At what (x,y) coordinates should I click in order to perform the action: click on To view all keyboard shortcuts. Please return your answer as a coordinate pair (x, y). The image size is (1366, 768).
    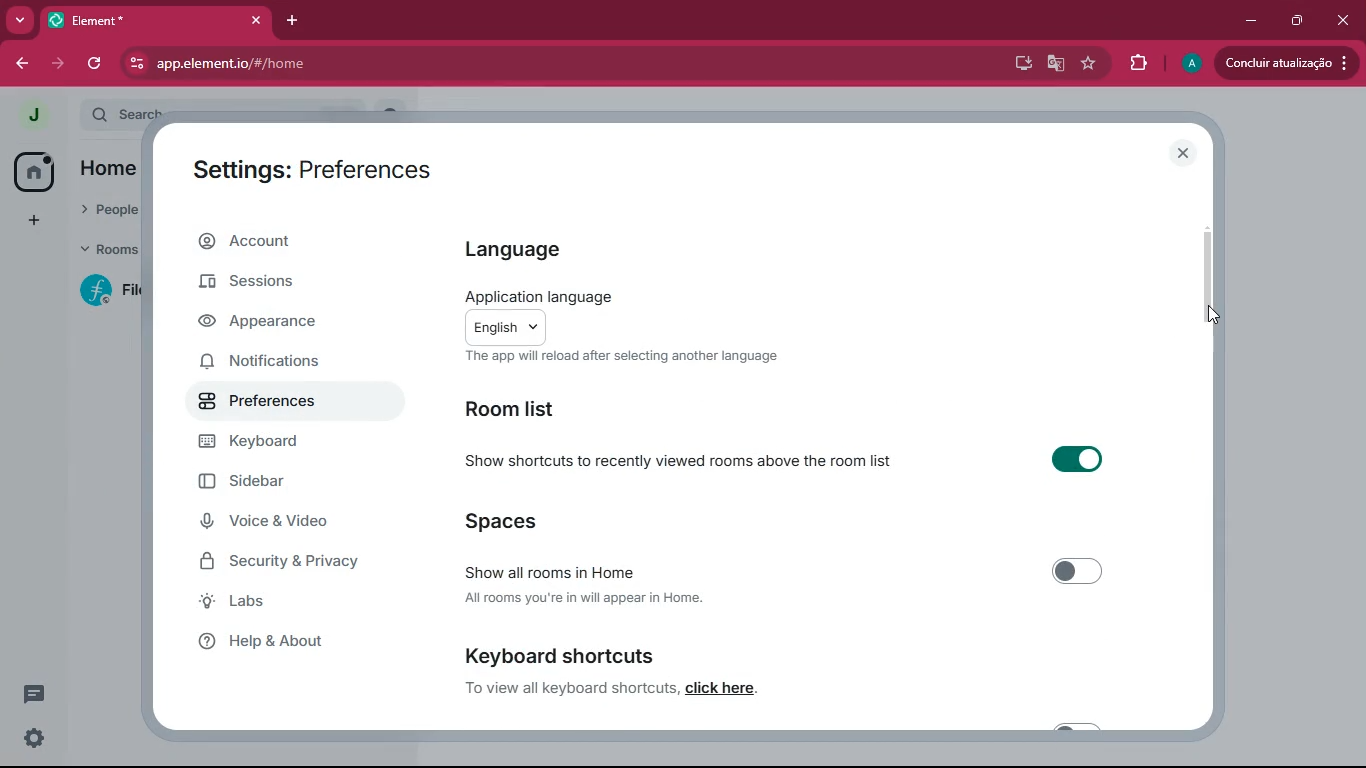
    Looking at the image, I should click on (556, 689).